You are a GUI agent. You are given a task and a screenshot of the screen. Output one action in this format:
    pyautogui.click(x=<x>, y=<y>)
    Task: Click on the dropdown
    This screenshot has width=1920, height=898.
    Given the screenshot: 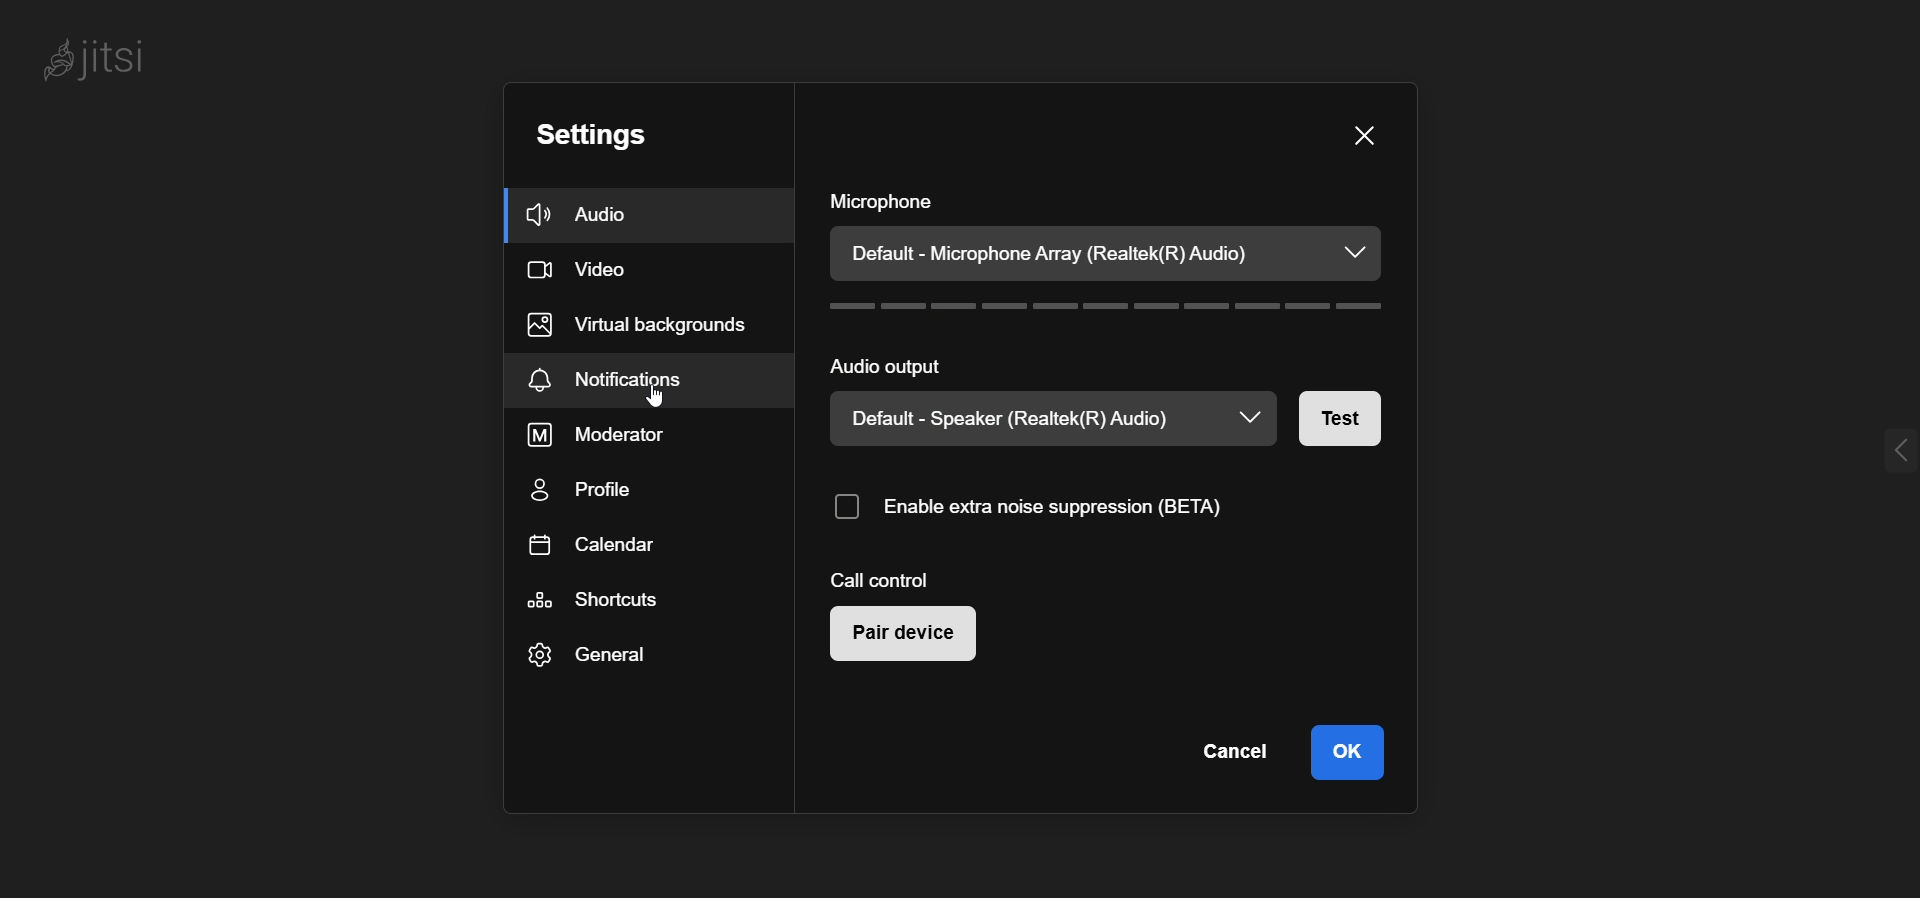 What is the action you would take?
    pyautogui.click(x=1356, y=253)
    